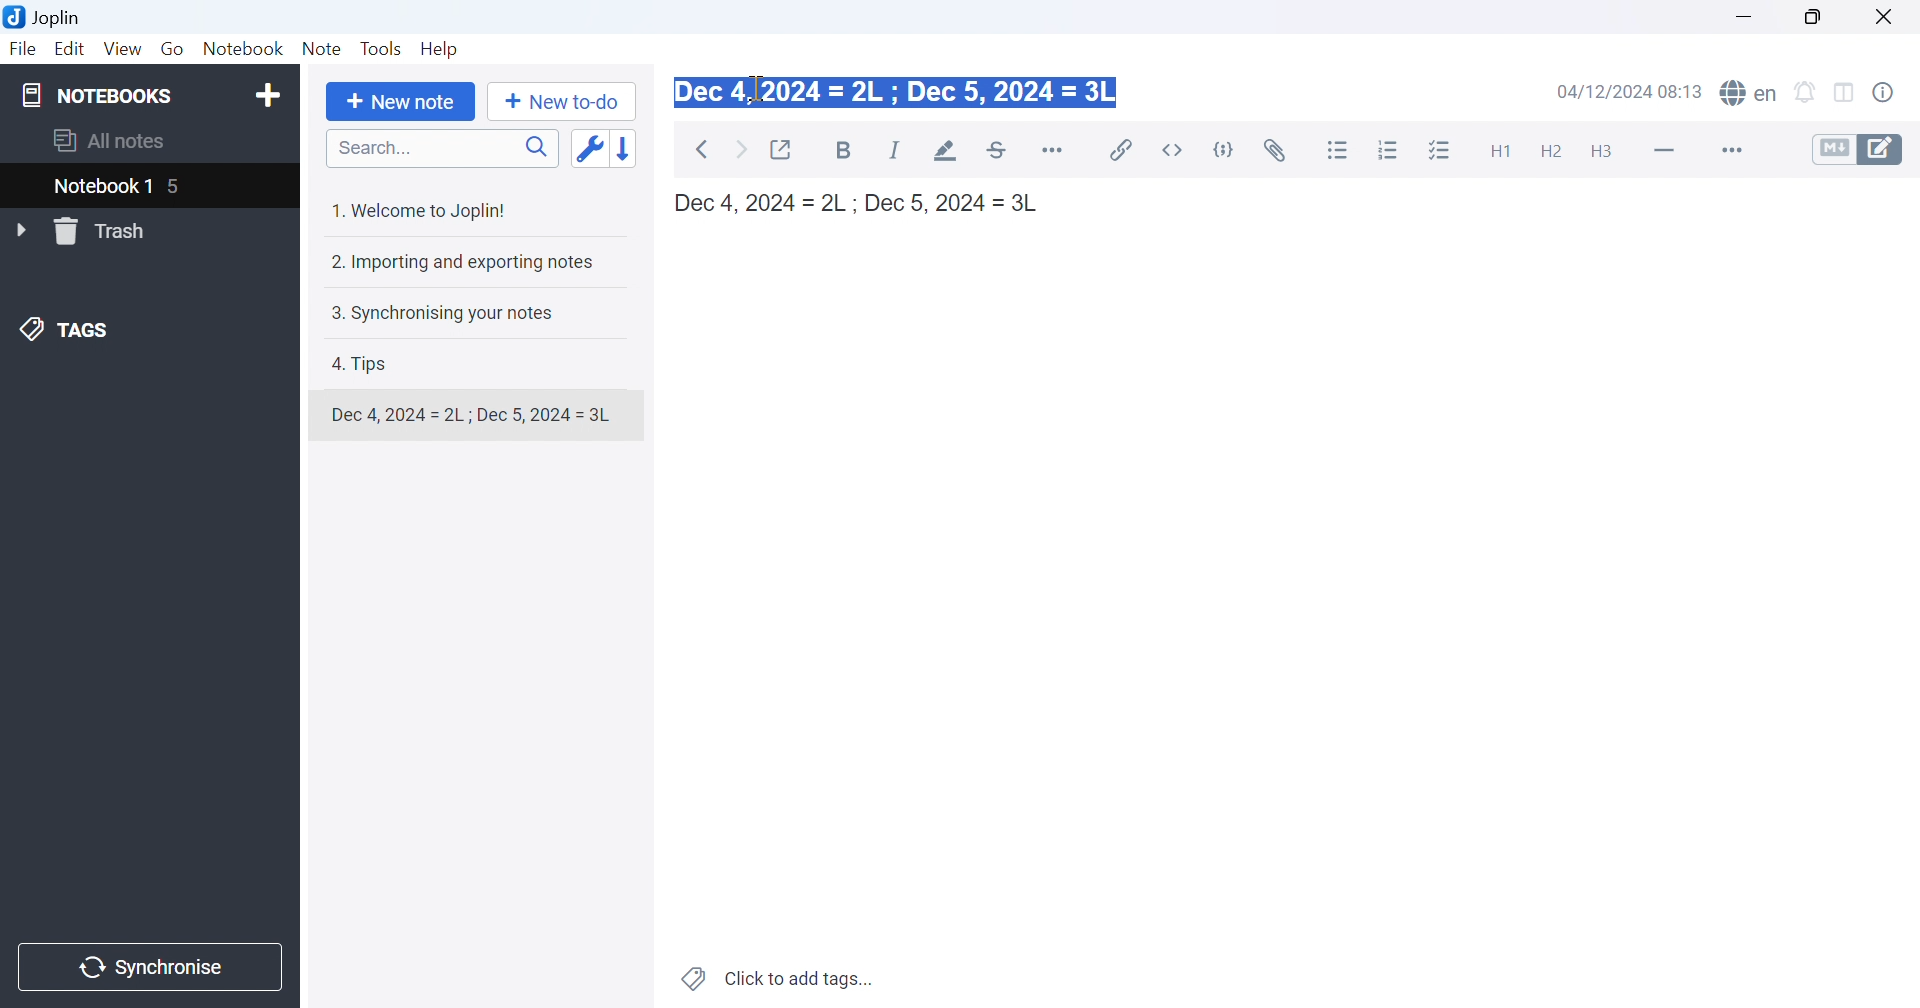 The width and height of the screenshot is (1920, 1008). What do you see at coordinates (587, 148) in the screenshot?
I see `Toggle sort order field` at bounding box center [587, 148].